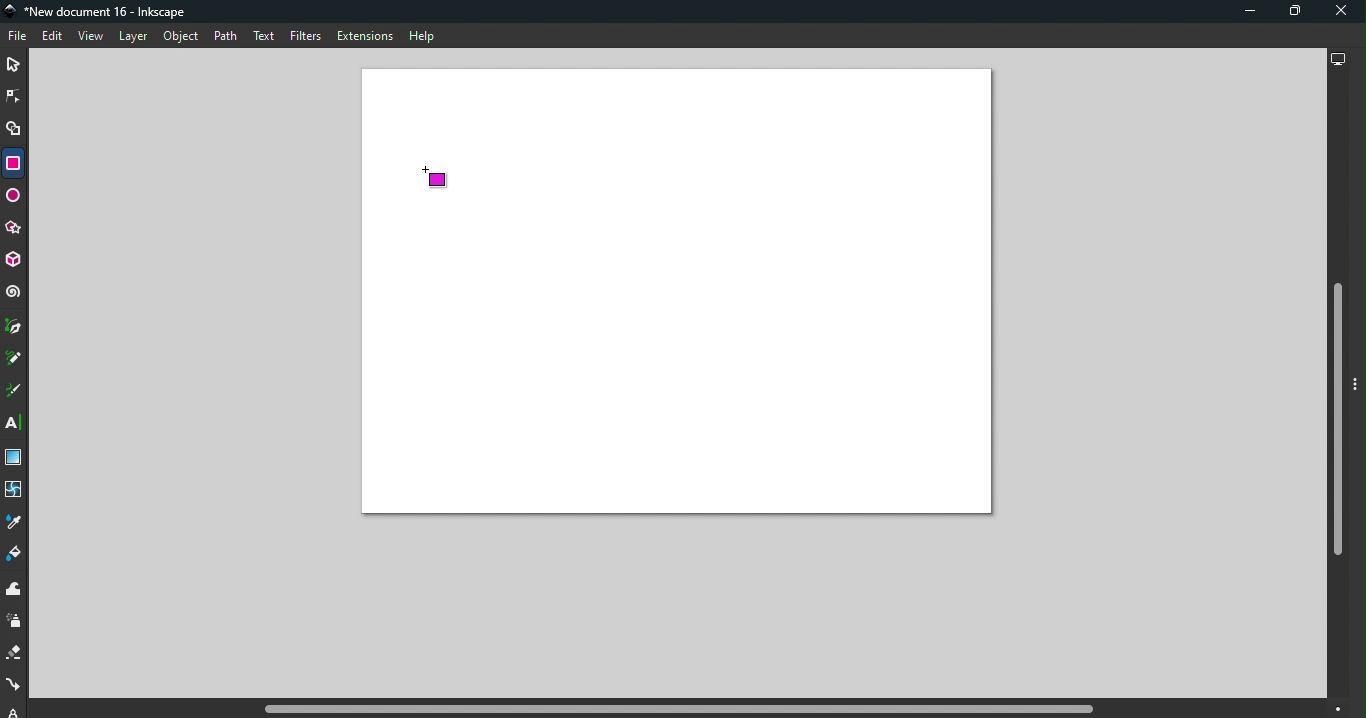 This screenshot has width=1366, height=718. What do you see at coordinates (14, 198) in the screenshot?
I see `Ellipse/Arc tool` at bounding box center [14, 198].